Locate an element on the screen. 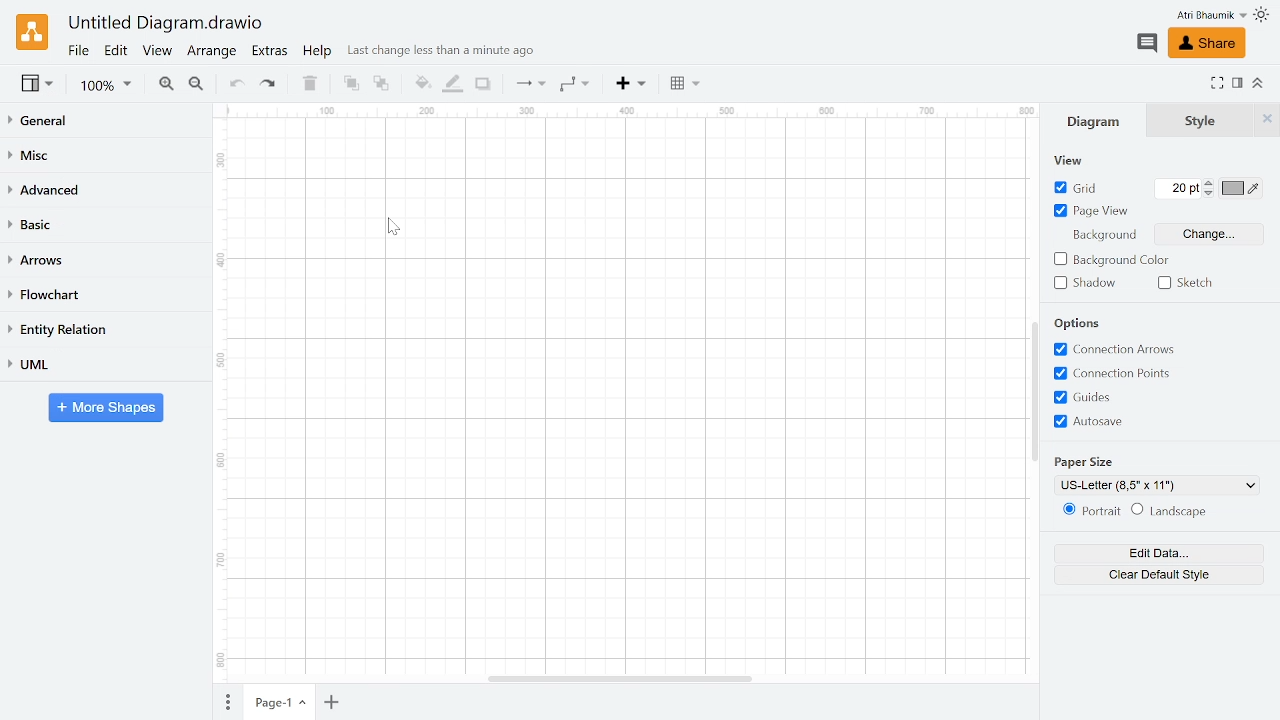 The image size is (1280, 720). Shadow is located at coordinates (483, 85).